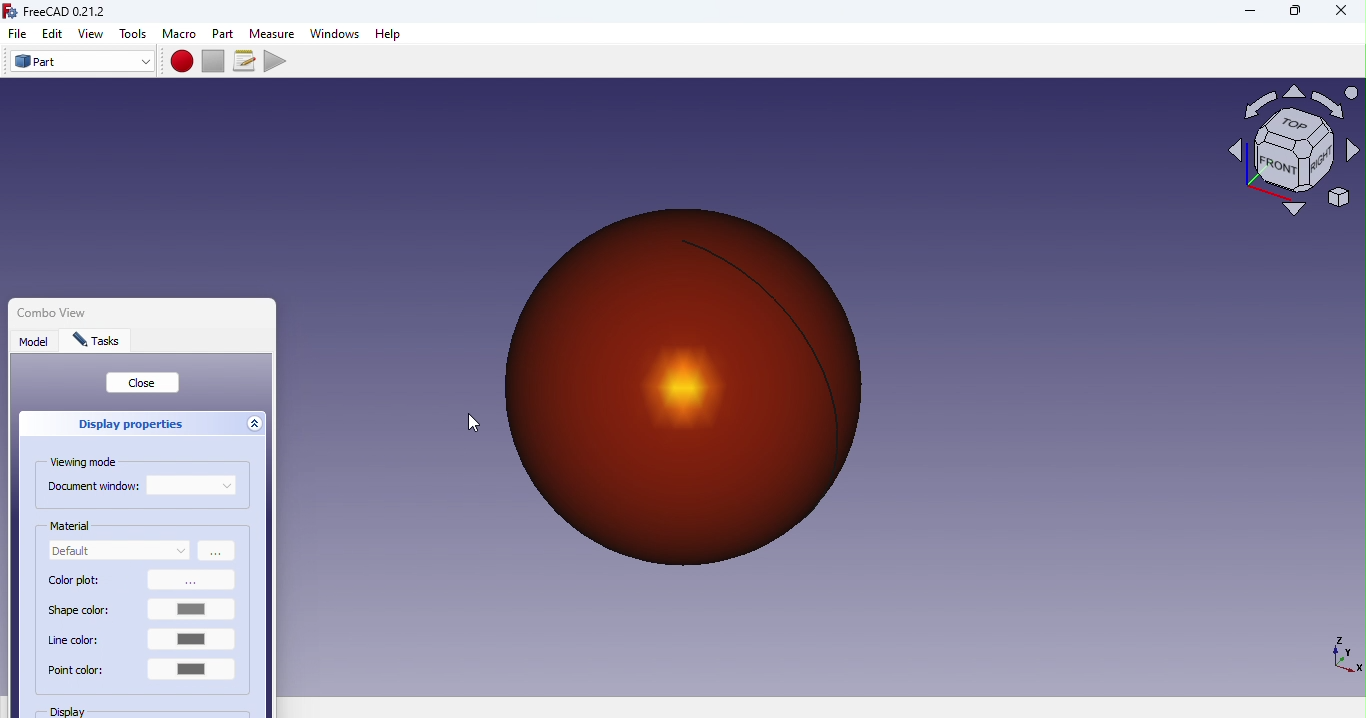 The width and height of the screenshot is (1366, 718). What do you see at coordinates (217, 60) in the screenshot?
I see `Stop Macro recording` at bounding box center [217, 60].